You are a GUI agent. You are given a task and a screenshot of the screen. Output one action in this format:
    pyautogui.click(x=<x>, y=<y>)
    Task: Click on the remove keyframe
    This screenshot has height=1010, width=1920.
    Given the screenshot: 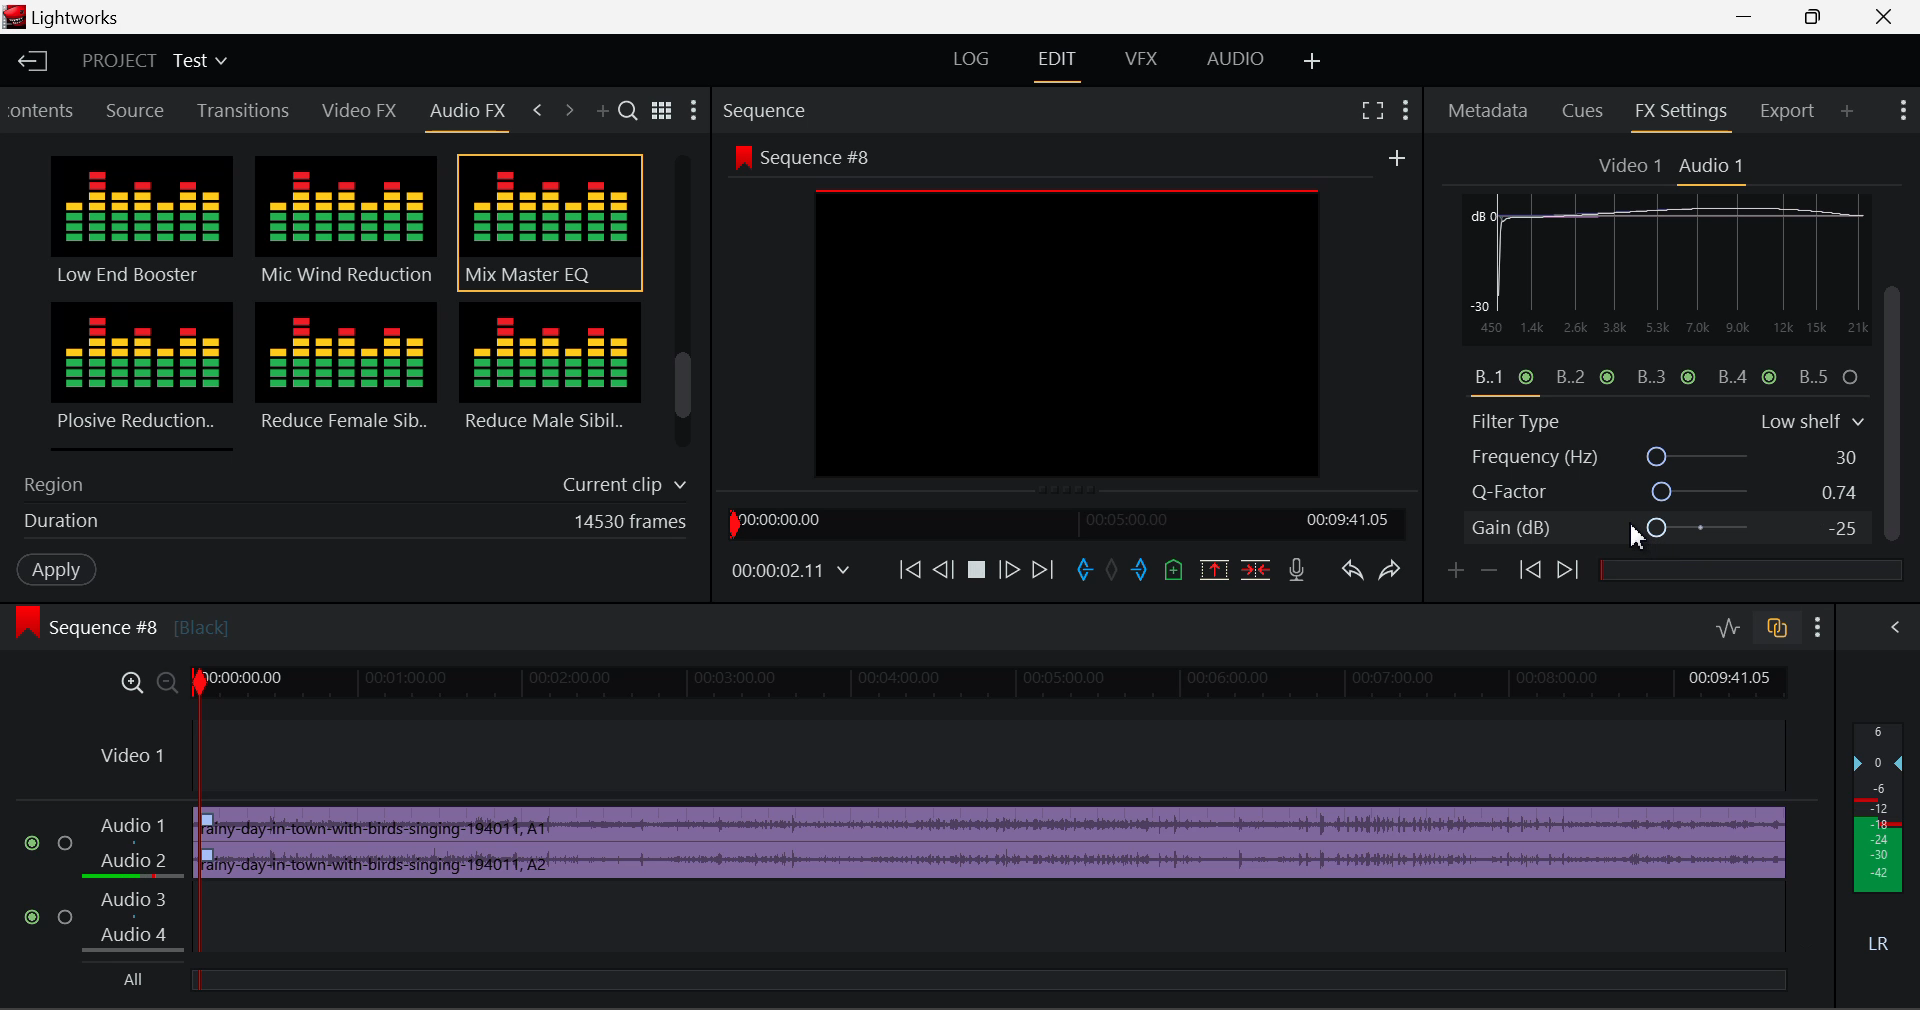 What is the action you would take?
    pyautogui.click(x=1495, y=571)
    